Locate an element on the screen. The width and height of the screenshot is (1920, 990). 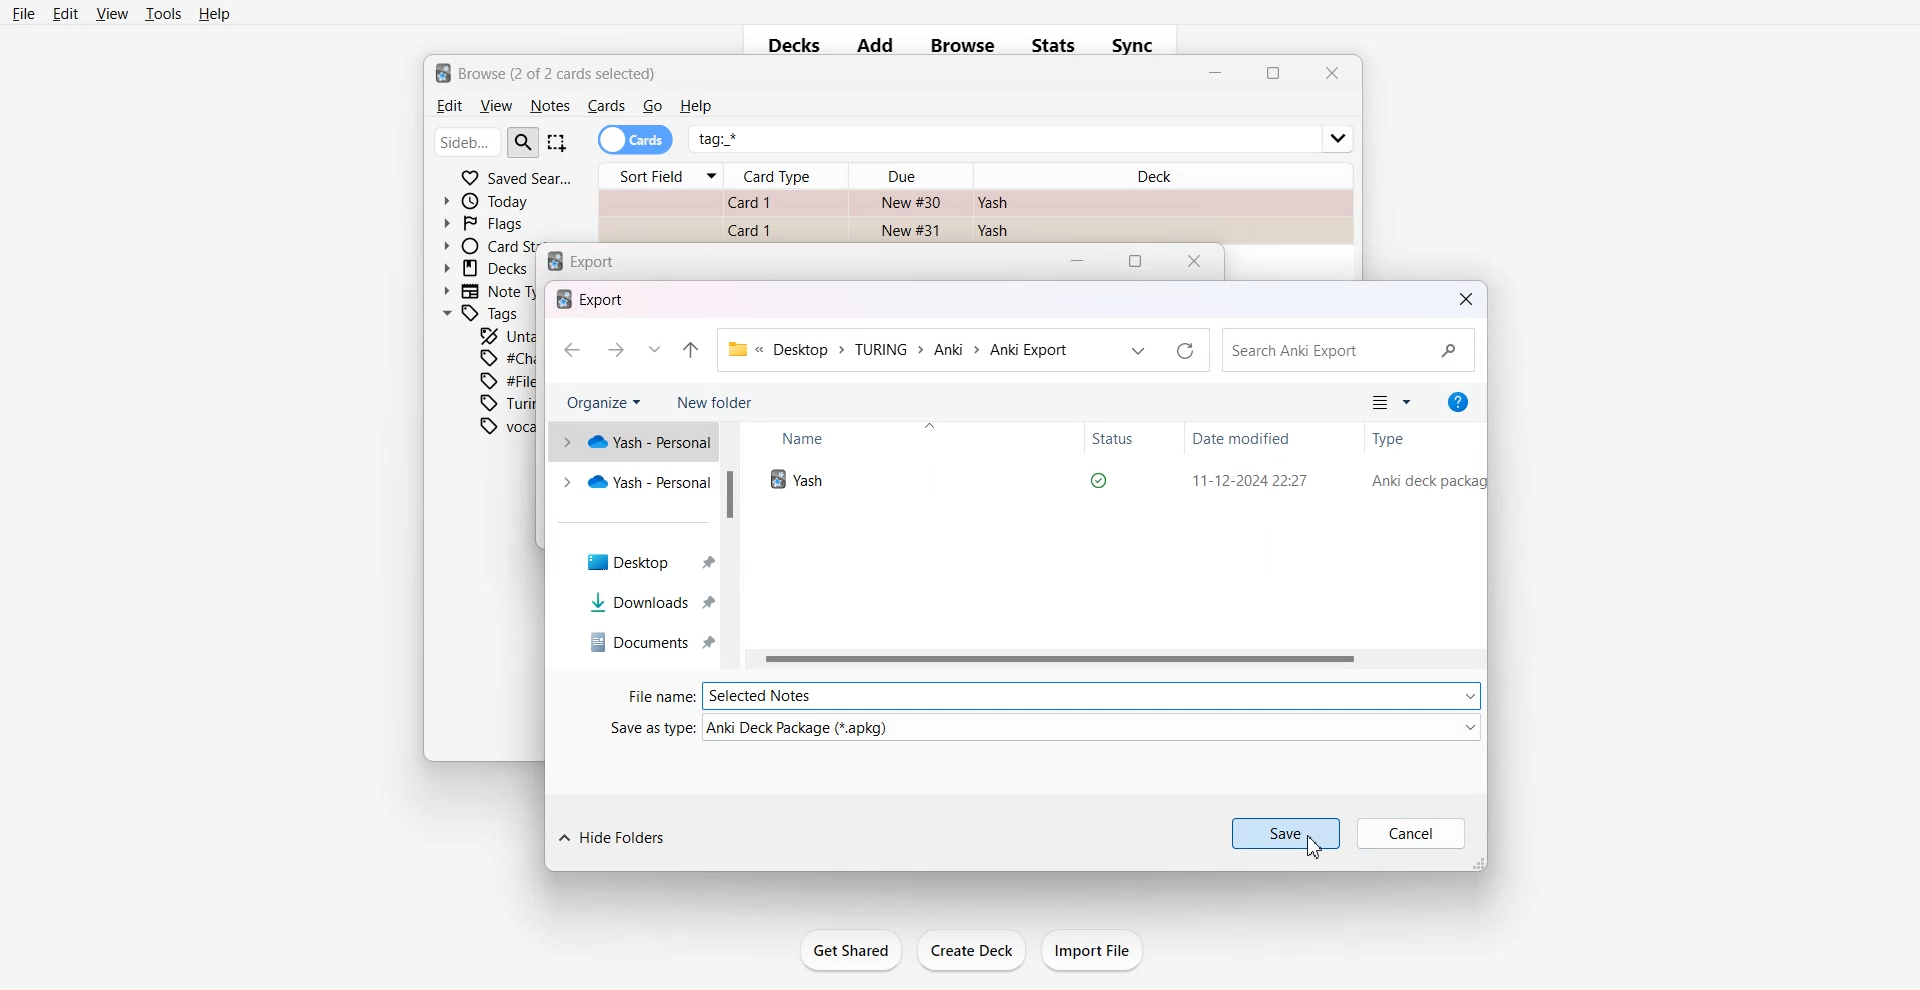
Go Forward is located at coordinates (615, 349).